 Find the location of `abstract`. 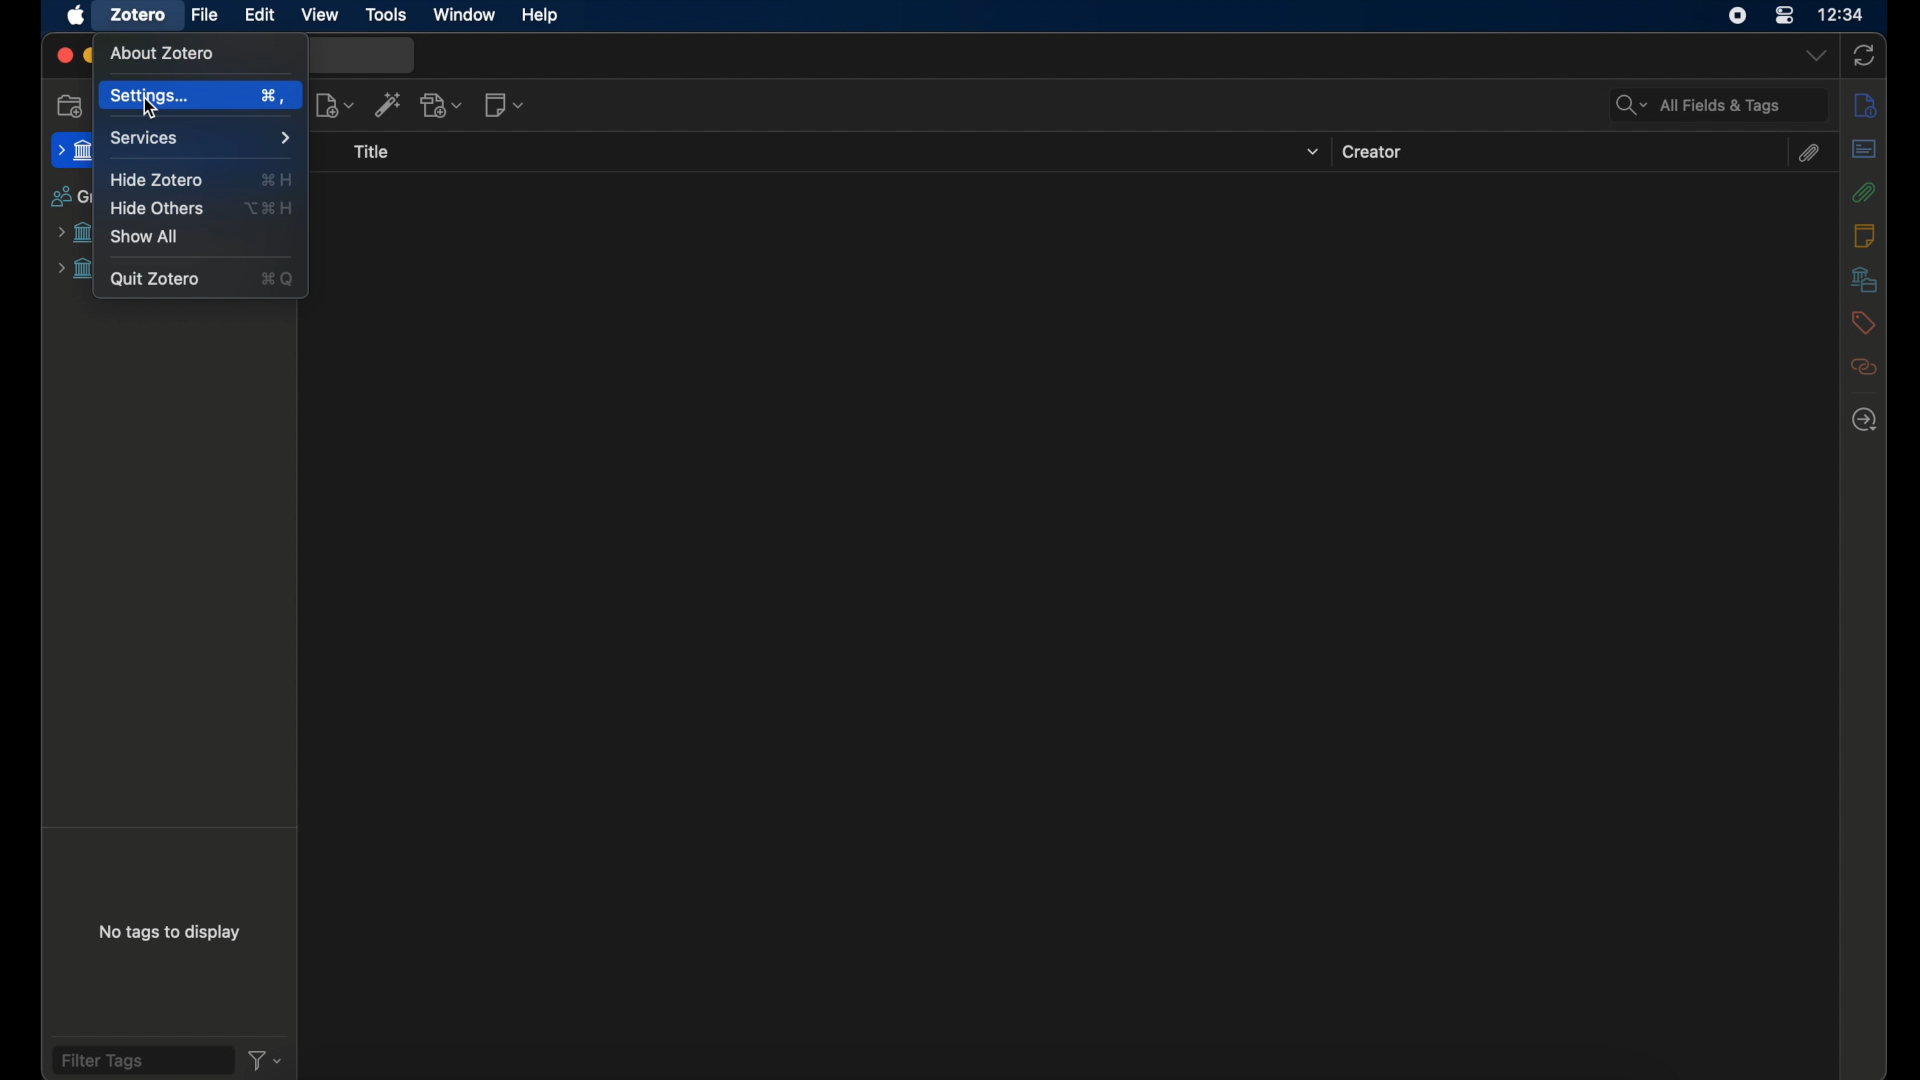

abstract is located at coordinates (1863, 149).